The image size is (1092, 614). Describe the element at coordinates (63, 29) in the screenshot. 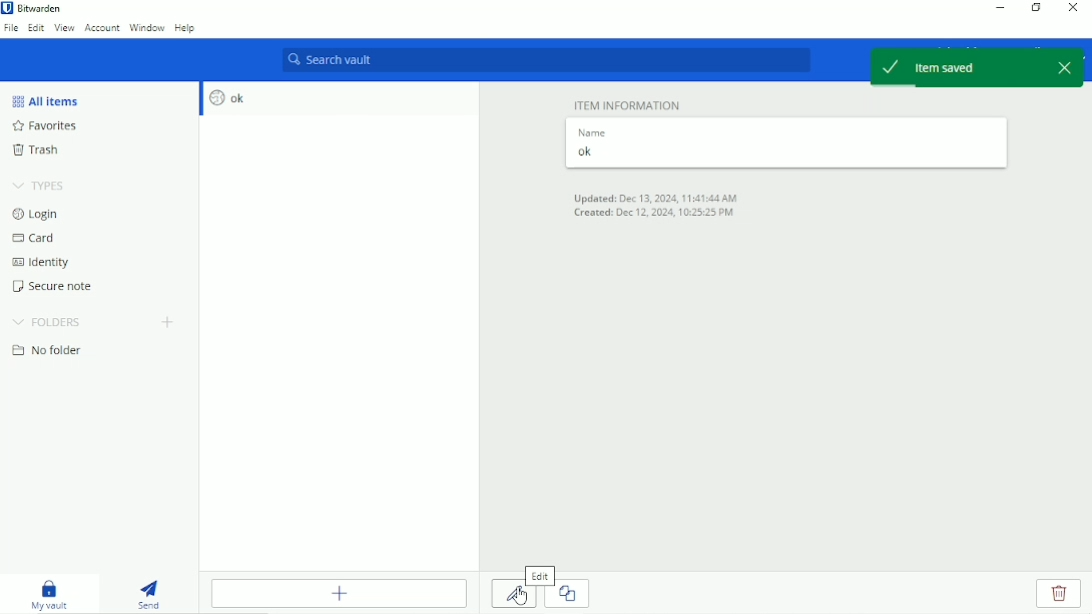

I see `View` at that location.